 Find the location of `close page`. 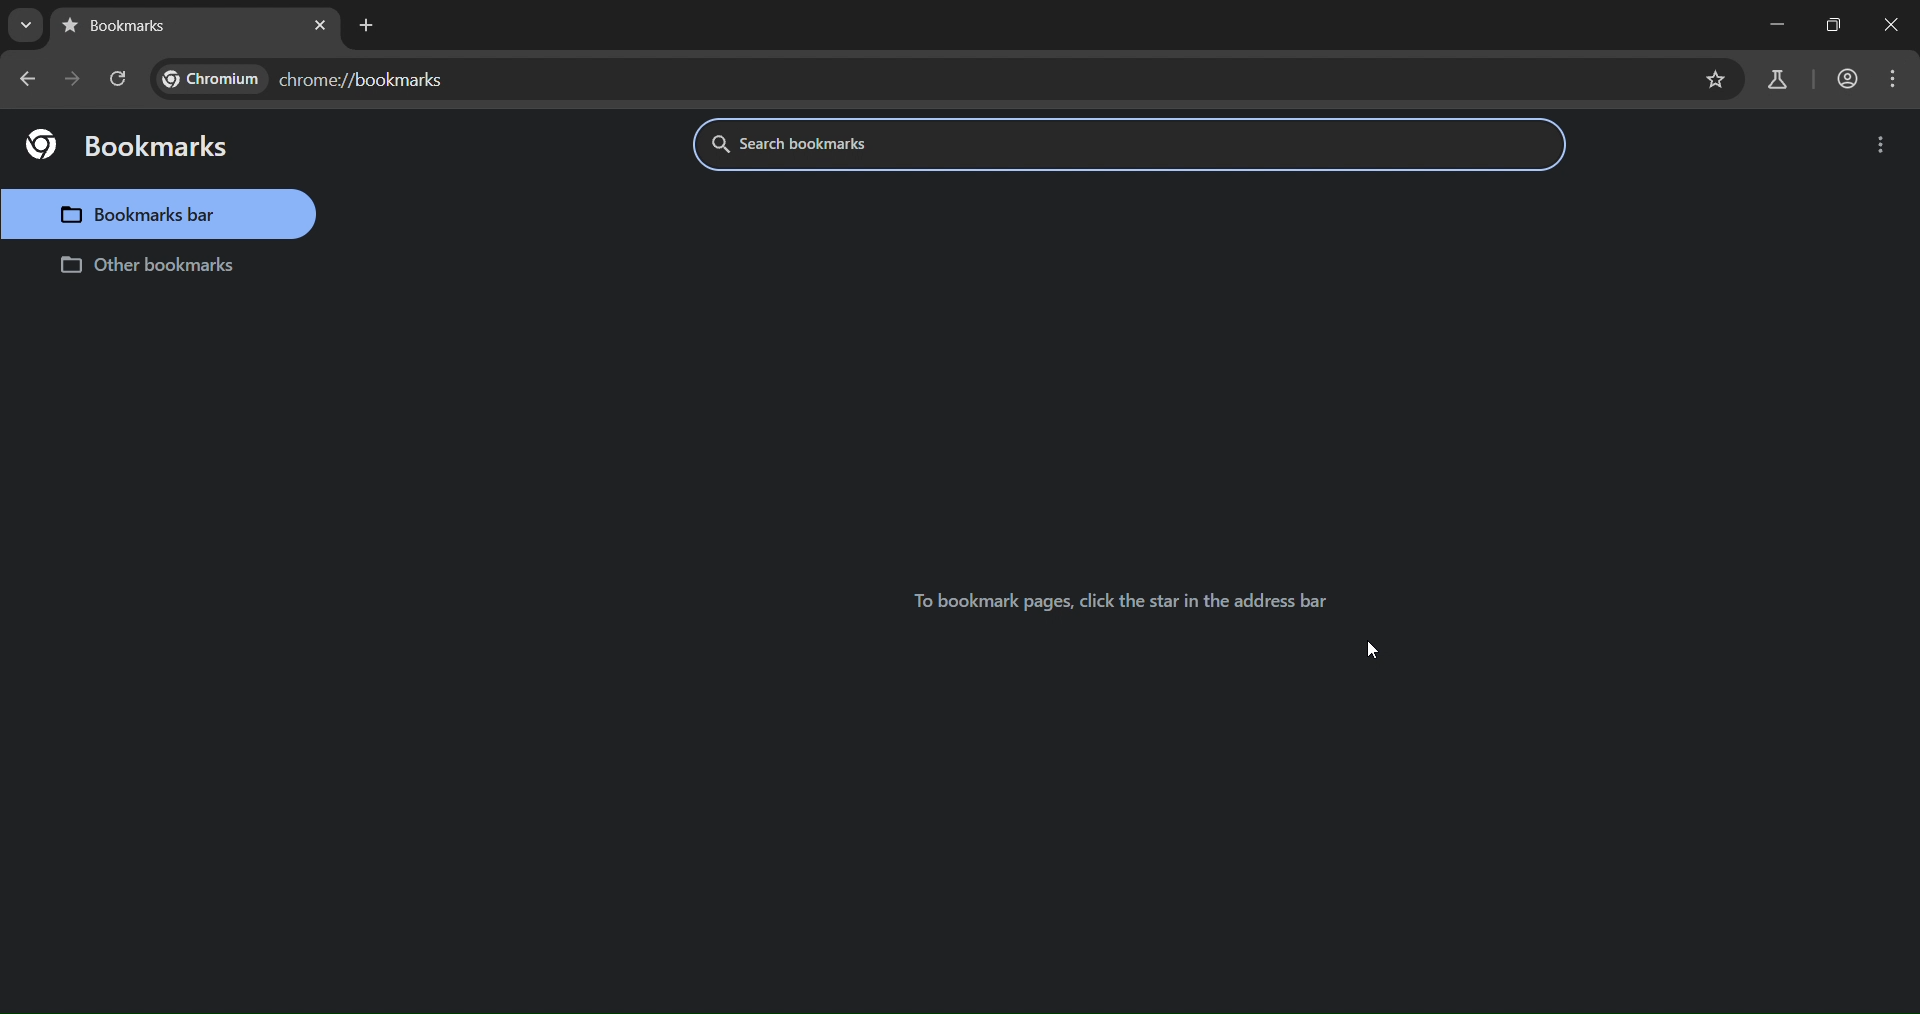

close page is located at coordinates (319, 27).